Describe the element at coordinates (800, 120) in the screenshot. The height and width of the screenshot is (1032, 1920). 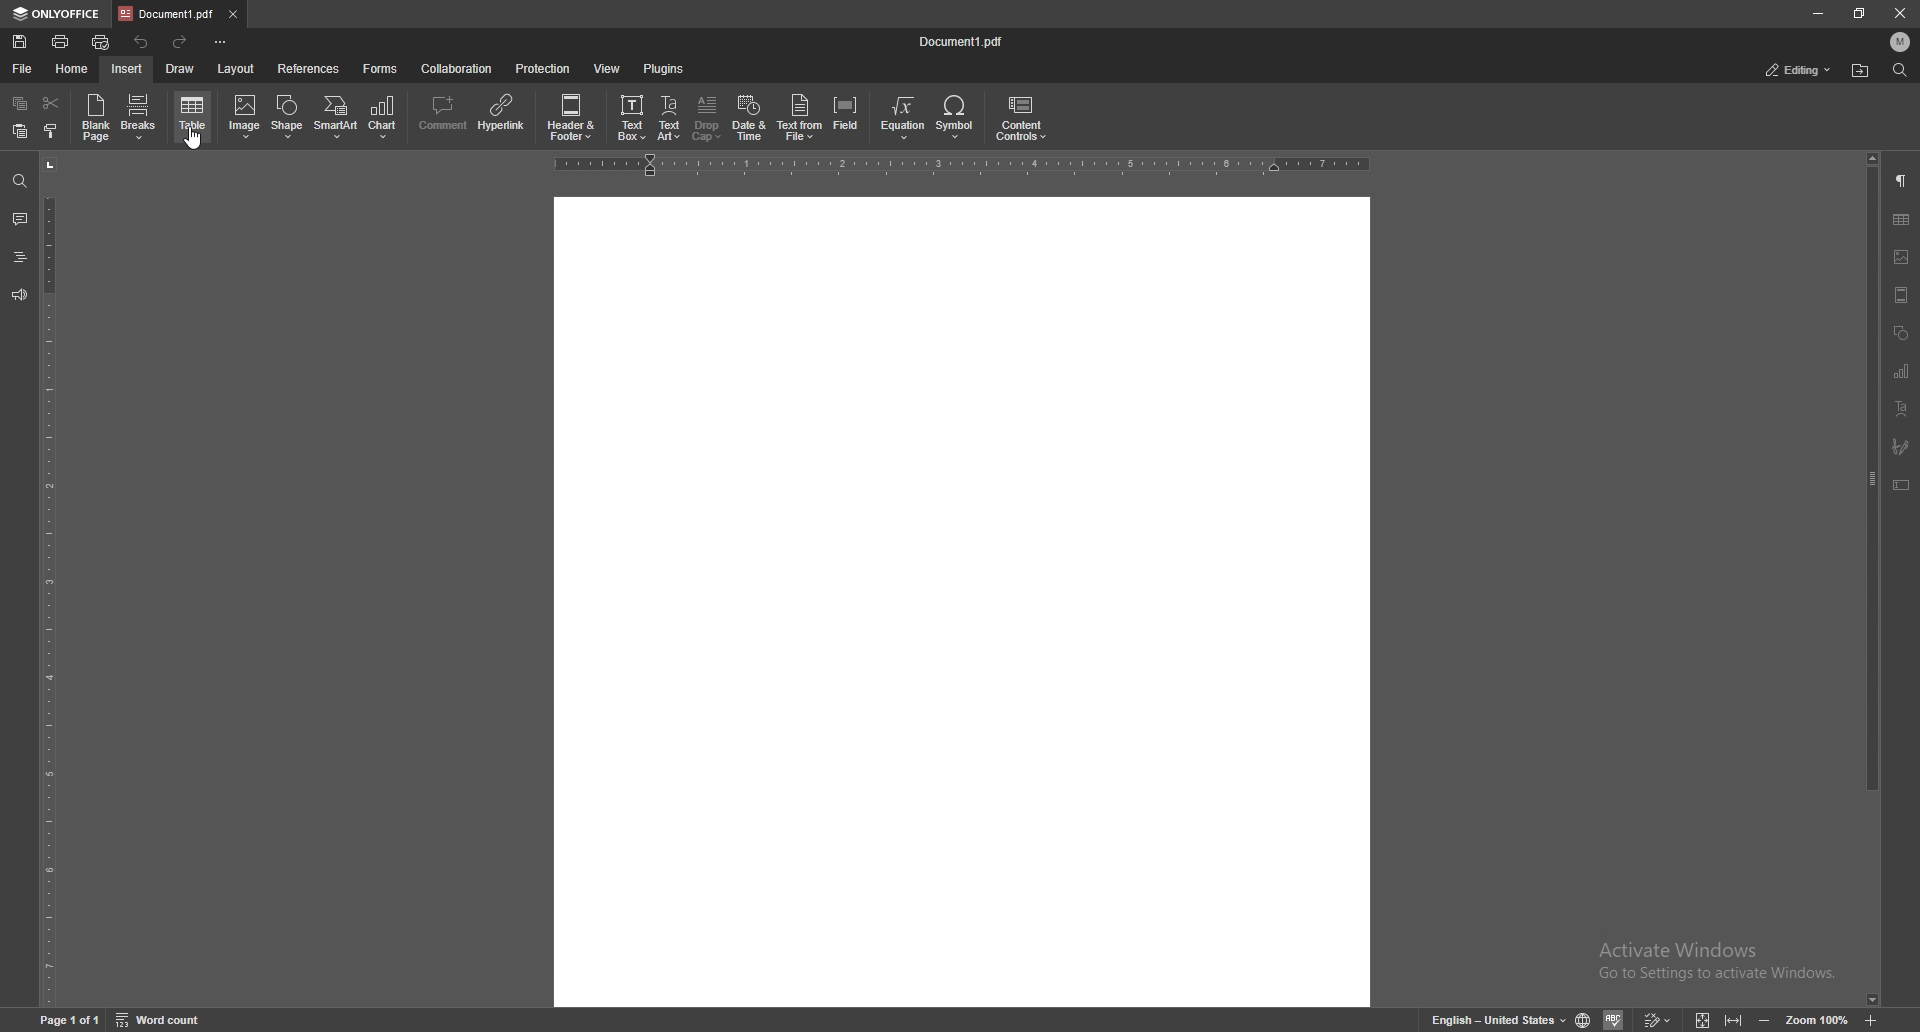
I see `text from file` at that location.